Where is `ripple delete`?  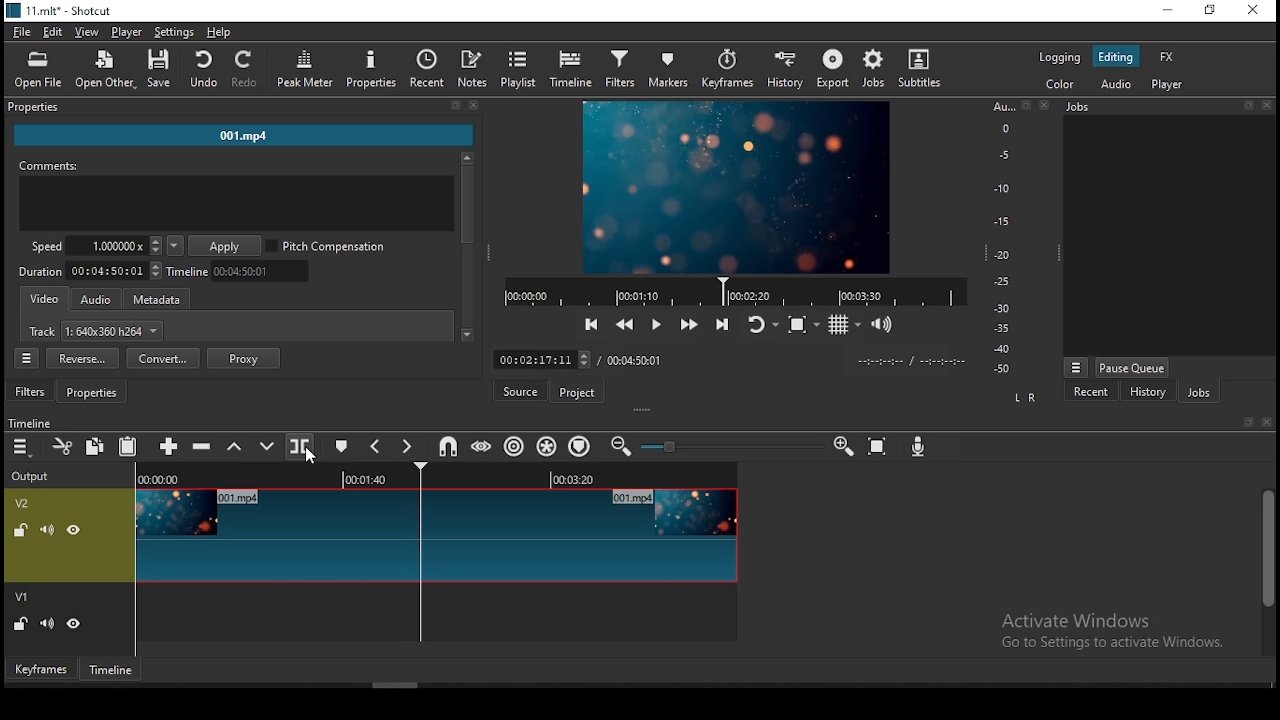 ripple delete is located at coordinates (205, 445).